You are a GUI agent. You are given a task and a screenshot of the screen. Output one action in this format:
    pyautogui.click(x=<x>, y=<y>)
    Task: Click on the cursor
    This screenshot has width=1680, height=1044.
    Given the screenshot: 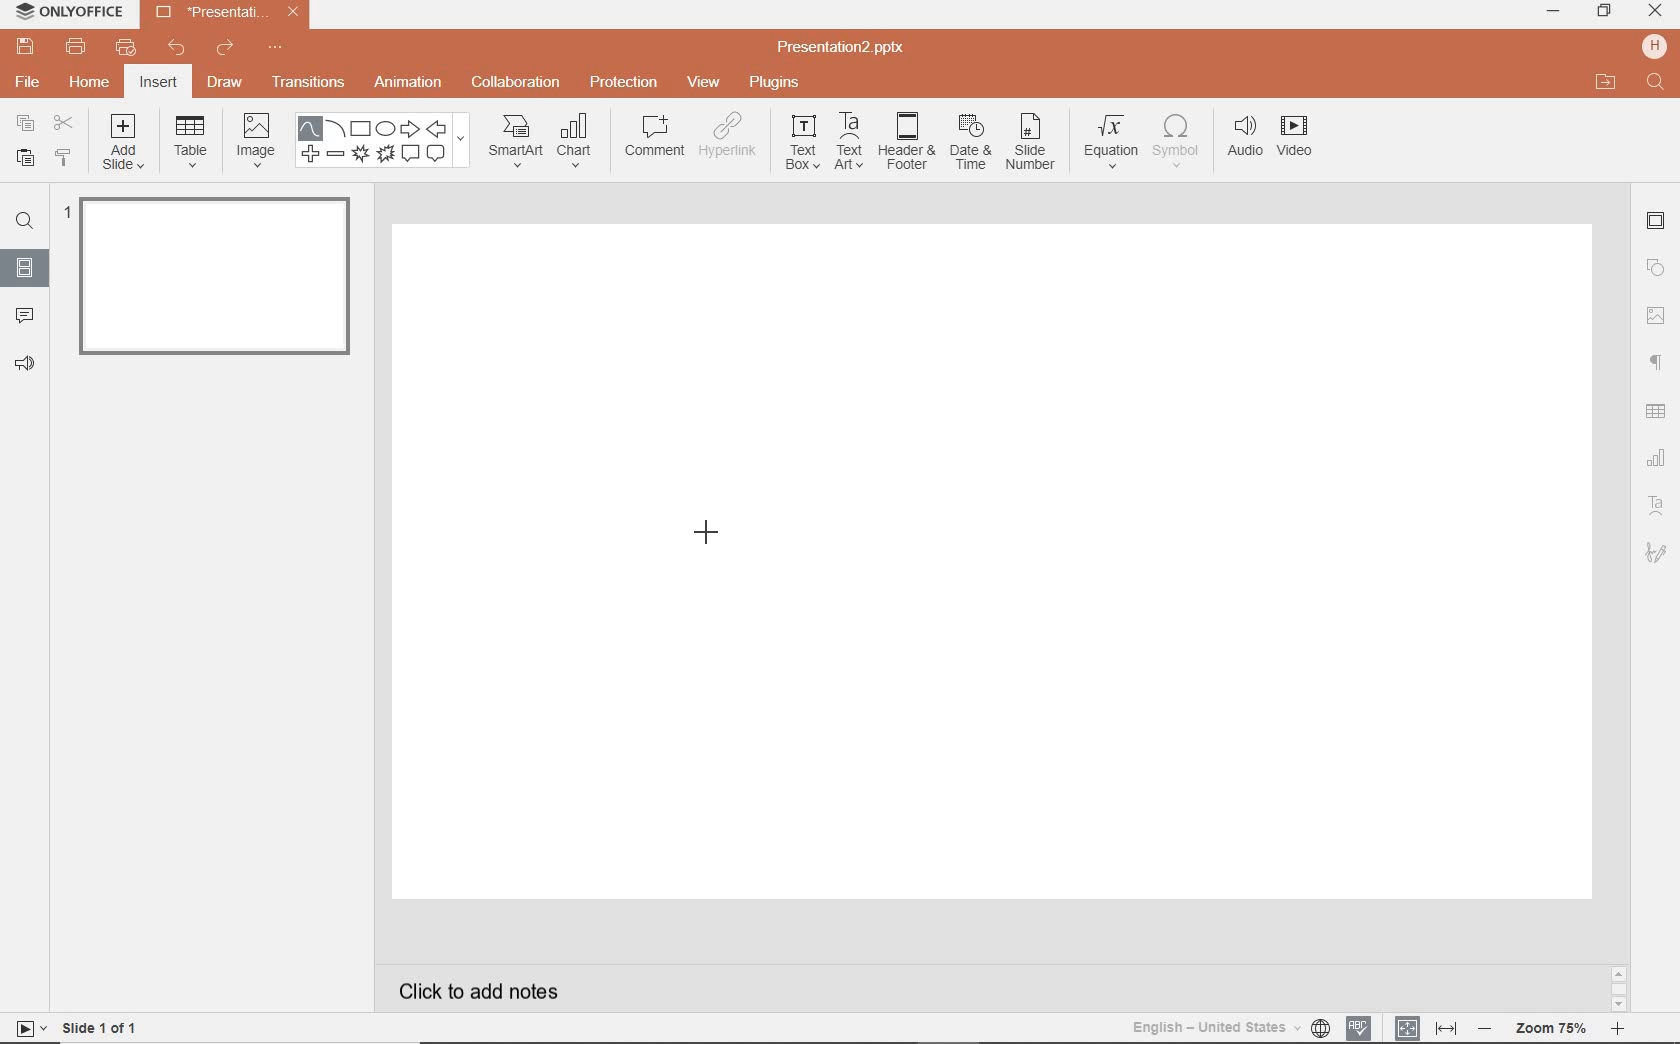 What is the action you would take?
    pyautogui.click(x=707, y=535)
    